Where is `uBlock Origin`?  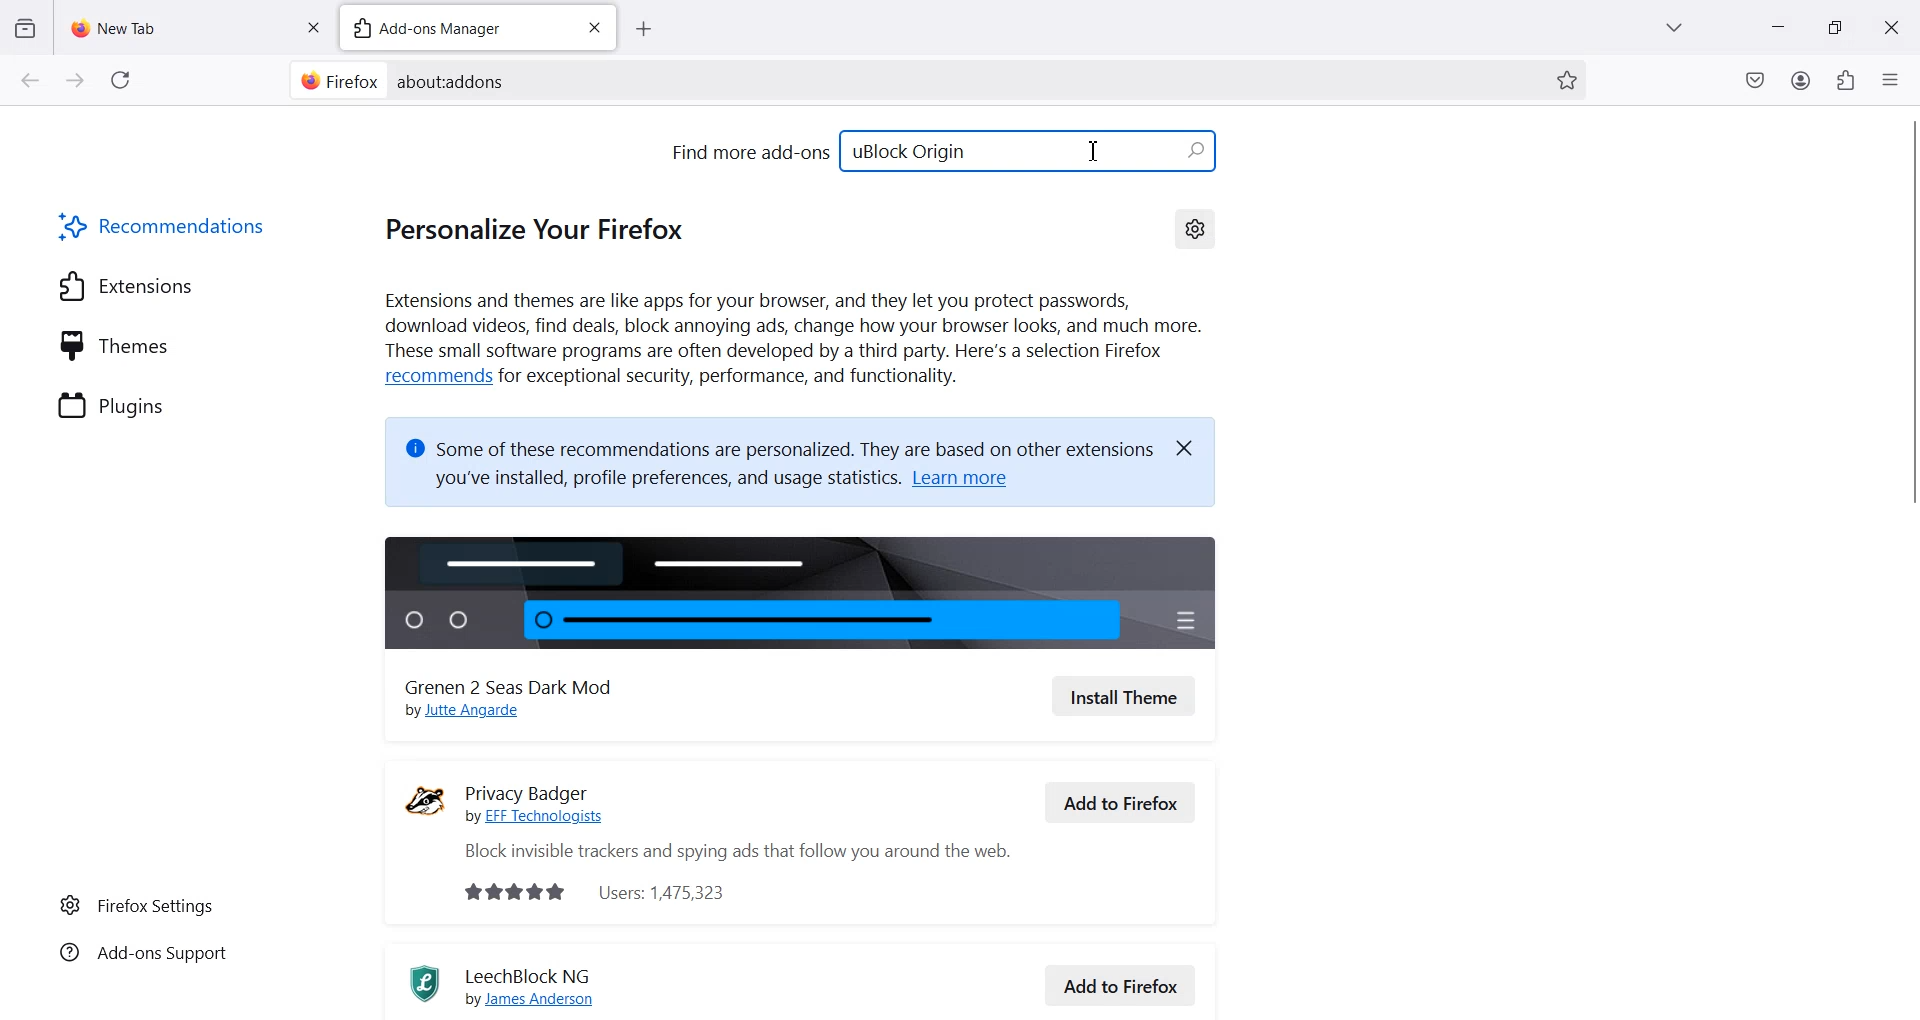 uBlock Origin is located at coordinates (1031, 151).